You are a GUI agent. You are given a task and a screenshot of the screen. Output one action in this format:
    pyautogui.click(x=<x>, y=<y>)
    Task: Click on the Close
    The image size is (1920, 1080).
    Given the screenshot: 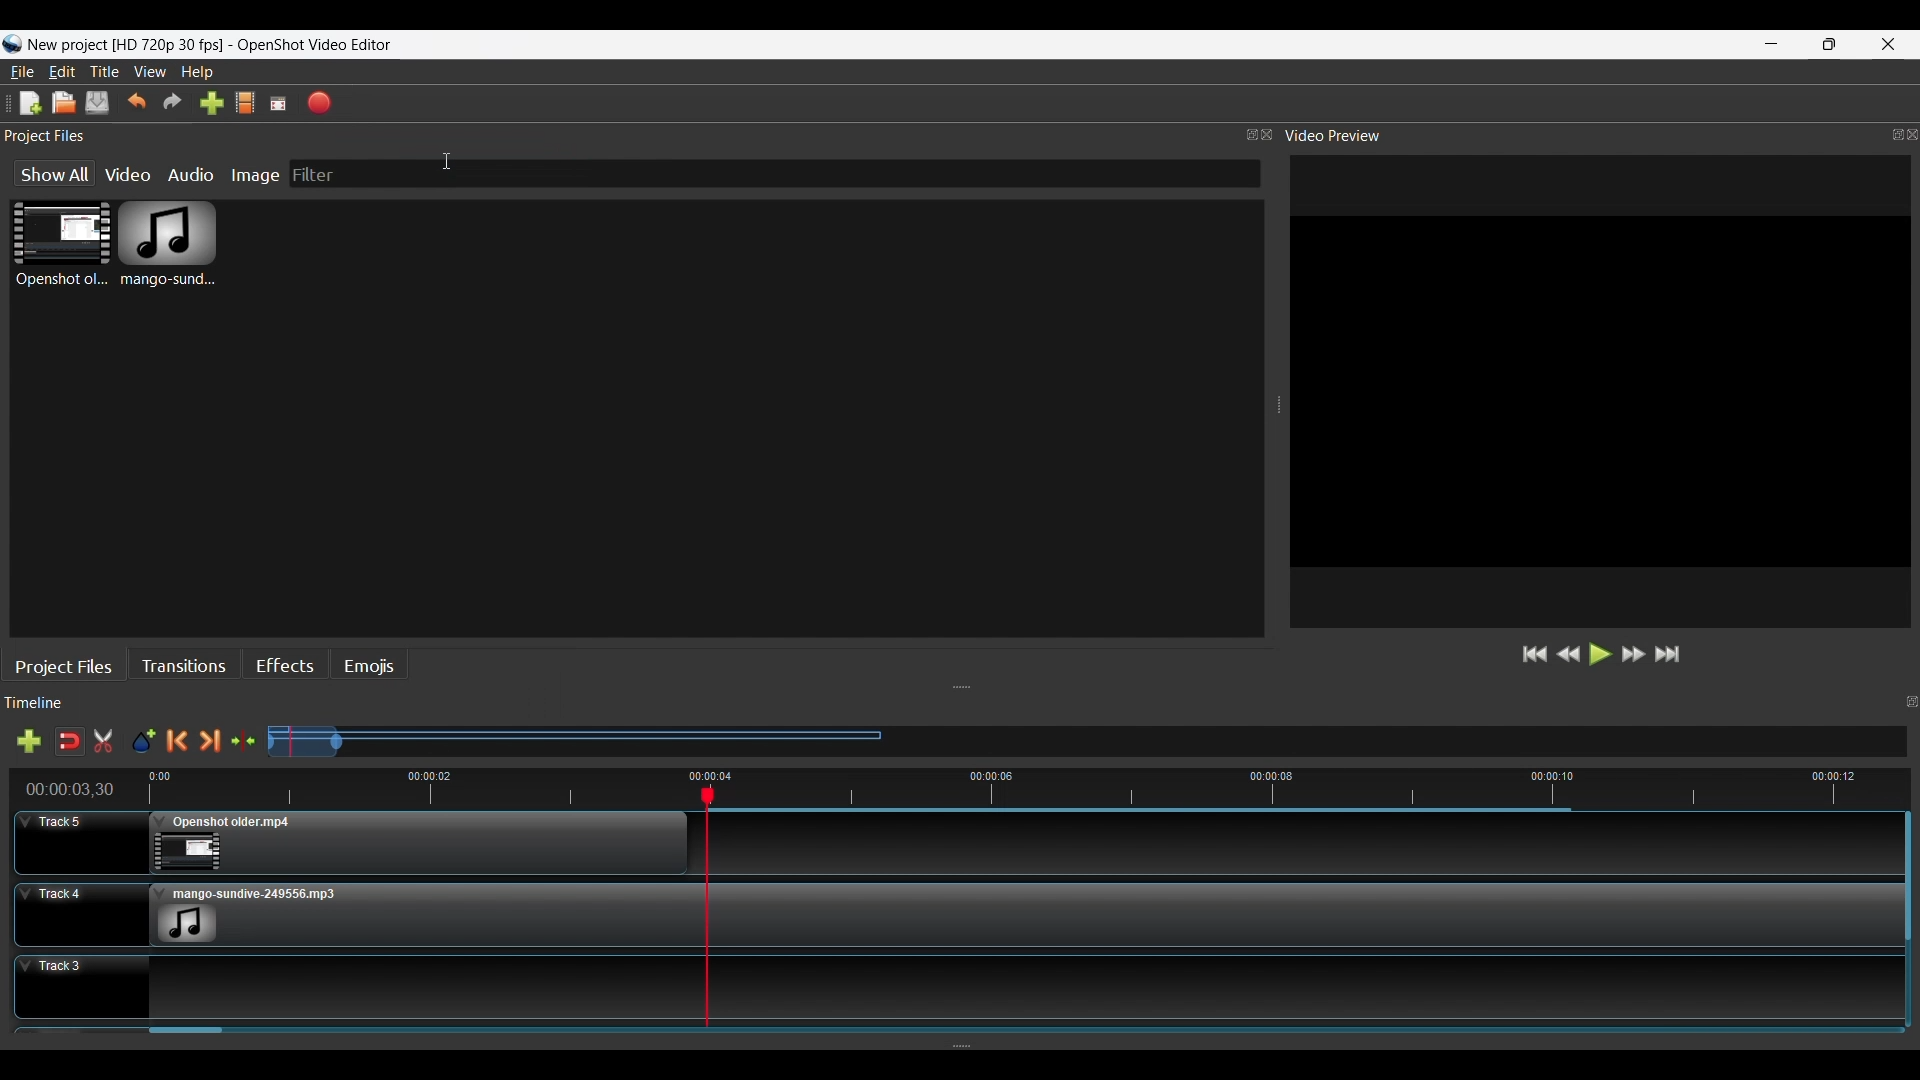 What is the action you would take?
    pyautogui.click(x=1889, y=44)
    